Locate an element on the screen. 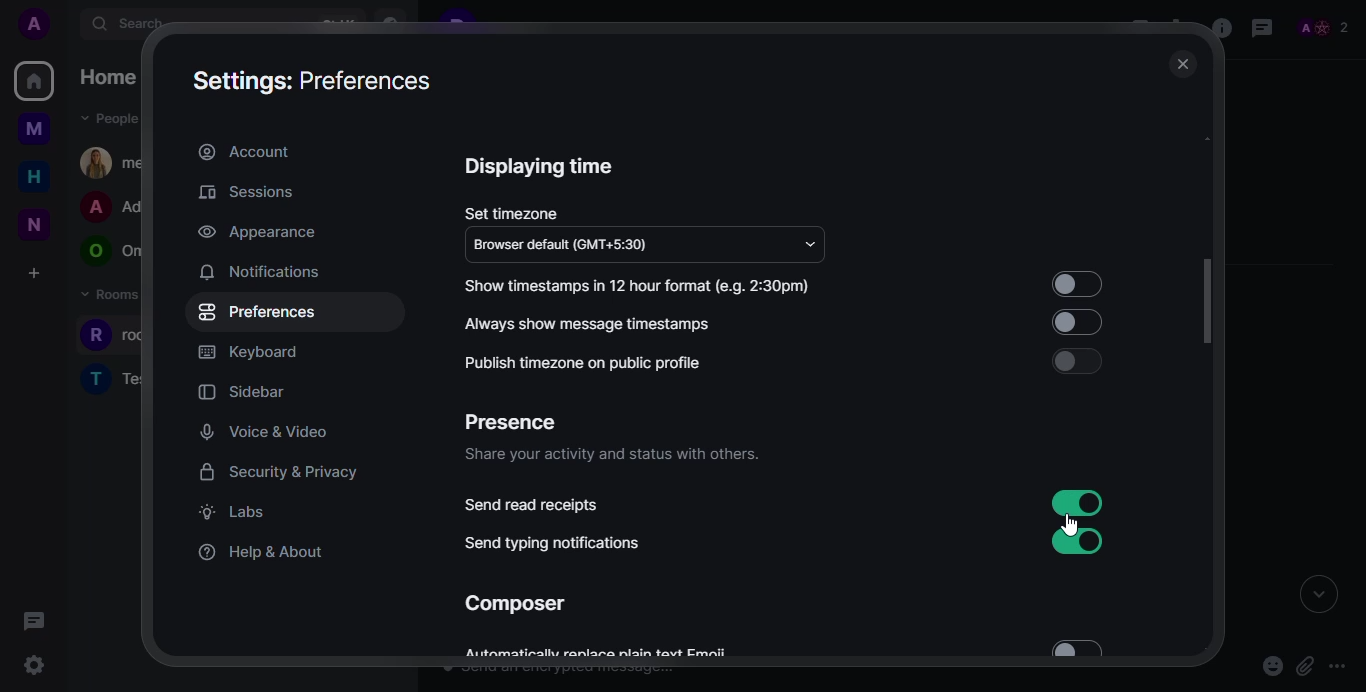  displaying time is located at coordinates (540, 166).